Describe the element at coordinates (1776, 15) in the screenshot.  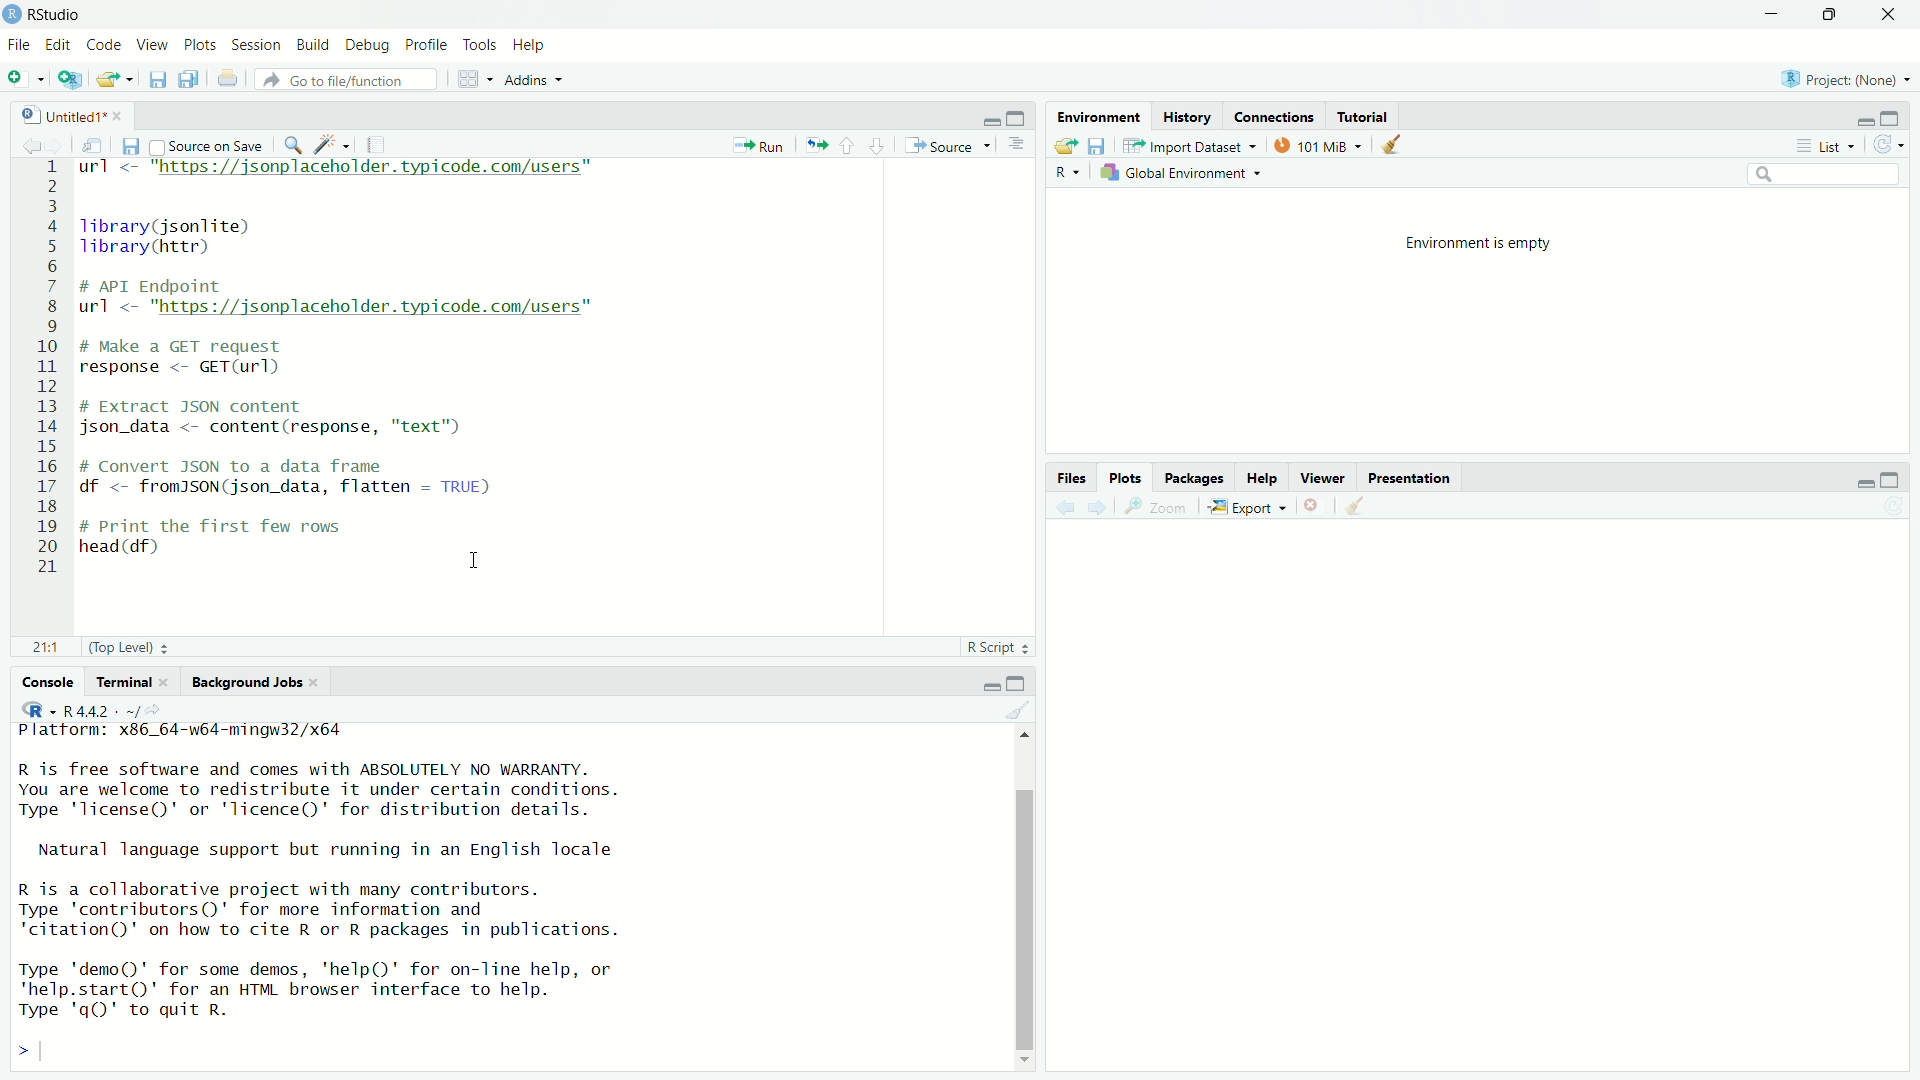
I see `Minimize` at that location.